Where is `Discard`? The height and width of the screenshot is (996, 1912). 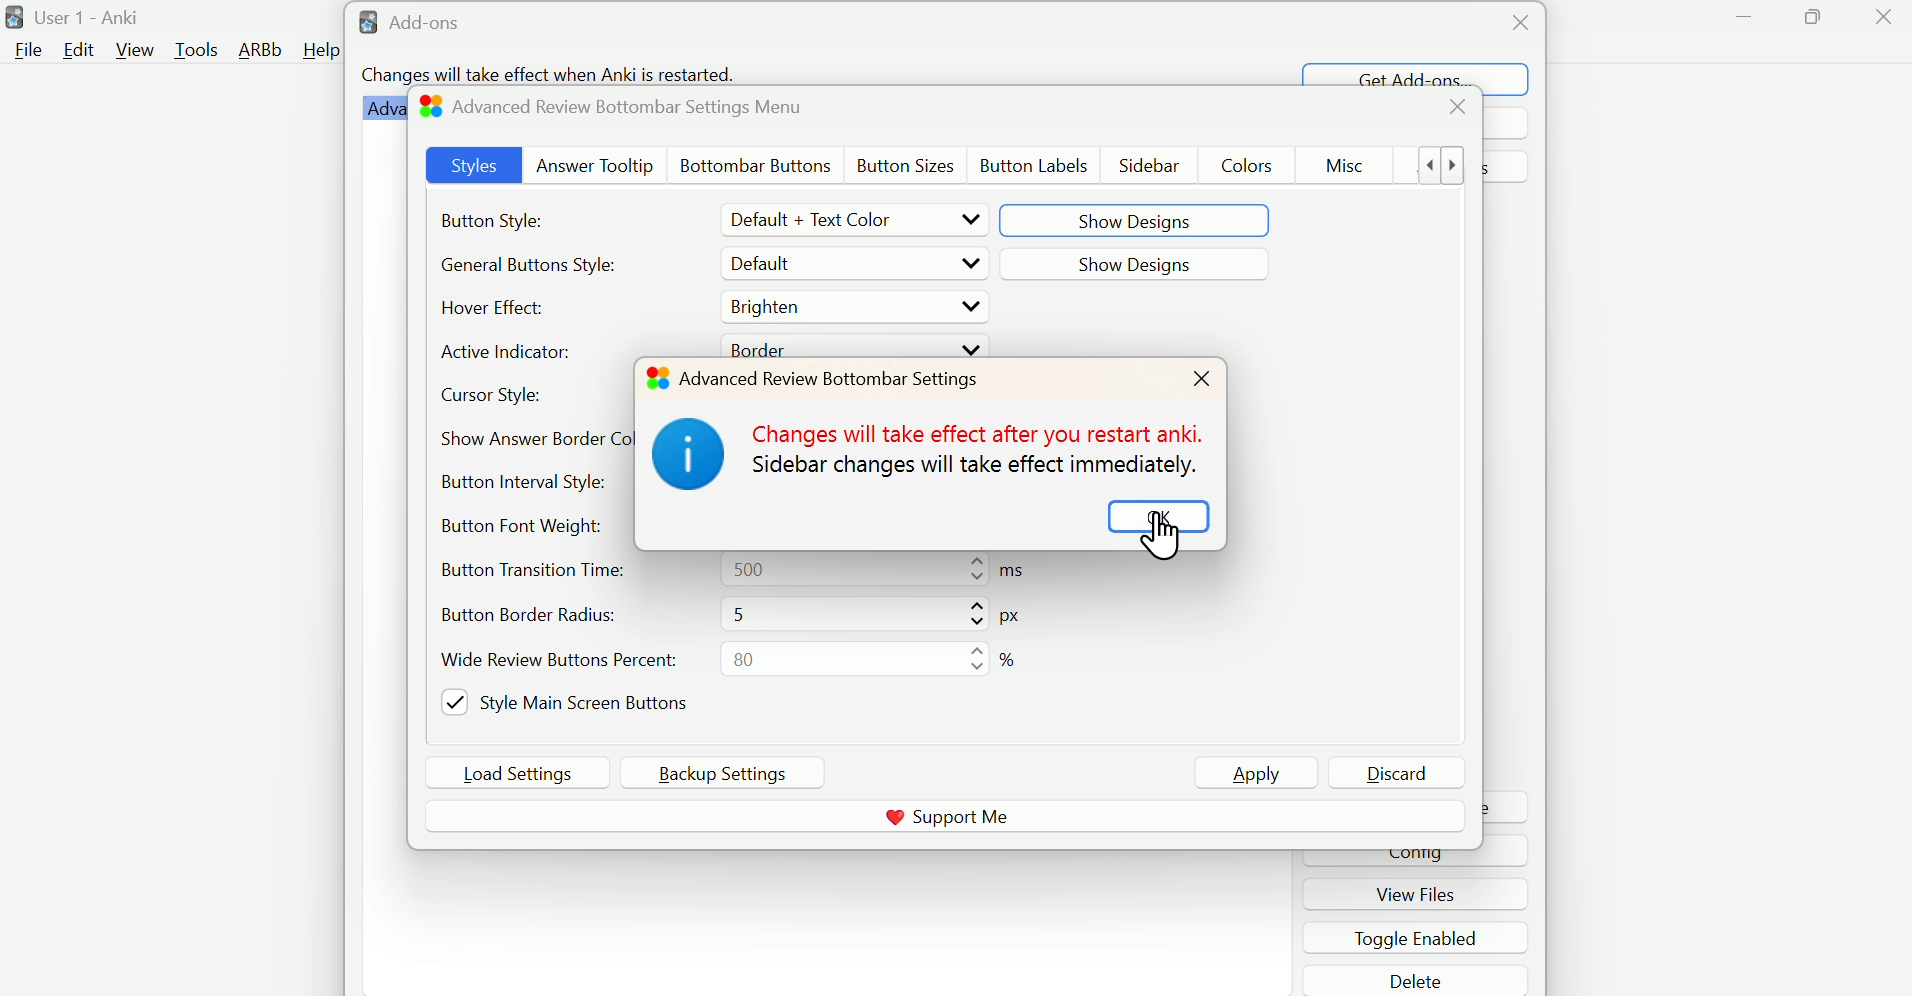 Discard is located at coordinates (1389, 771).